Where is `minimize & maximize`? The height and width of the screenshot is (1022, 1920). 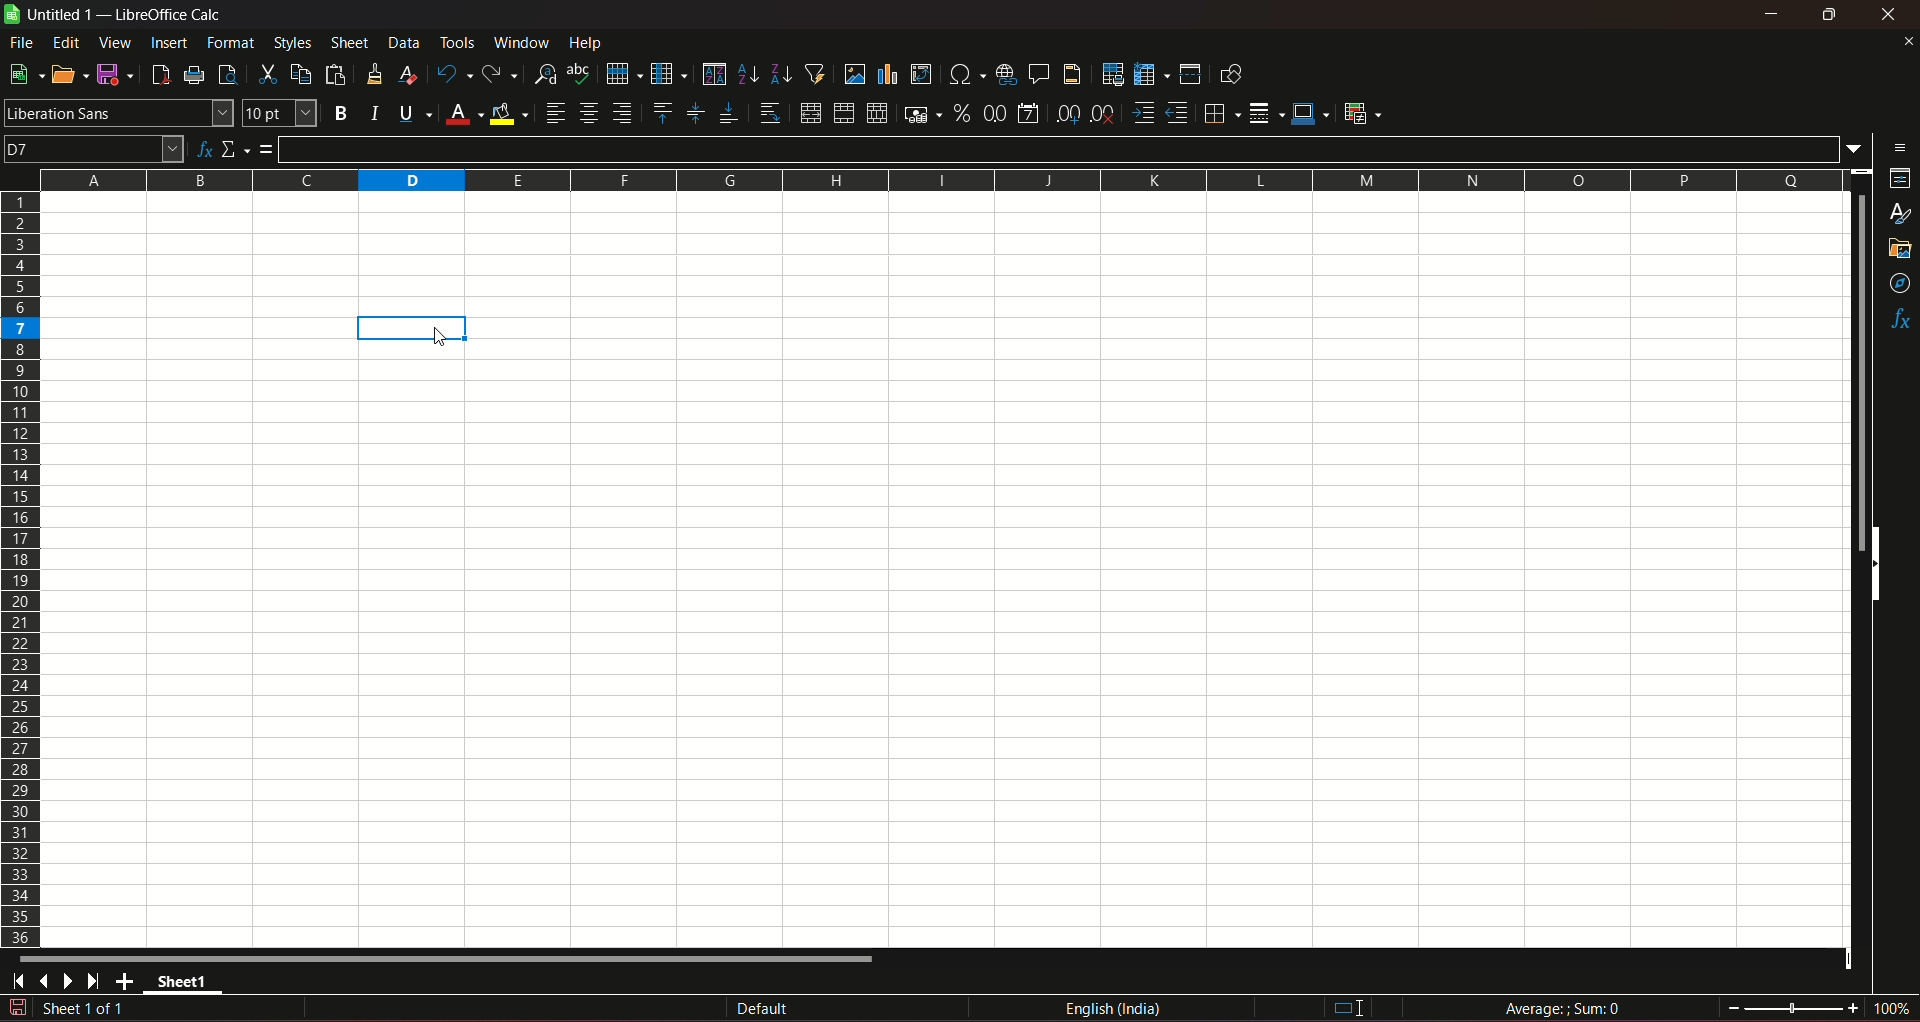
minimize & maximize is located at coordinates (1828, 15).